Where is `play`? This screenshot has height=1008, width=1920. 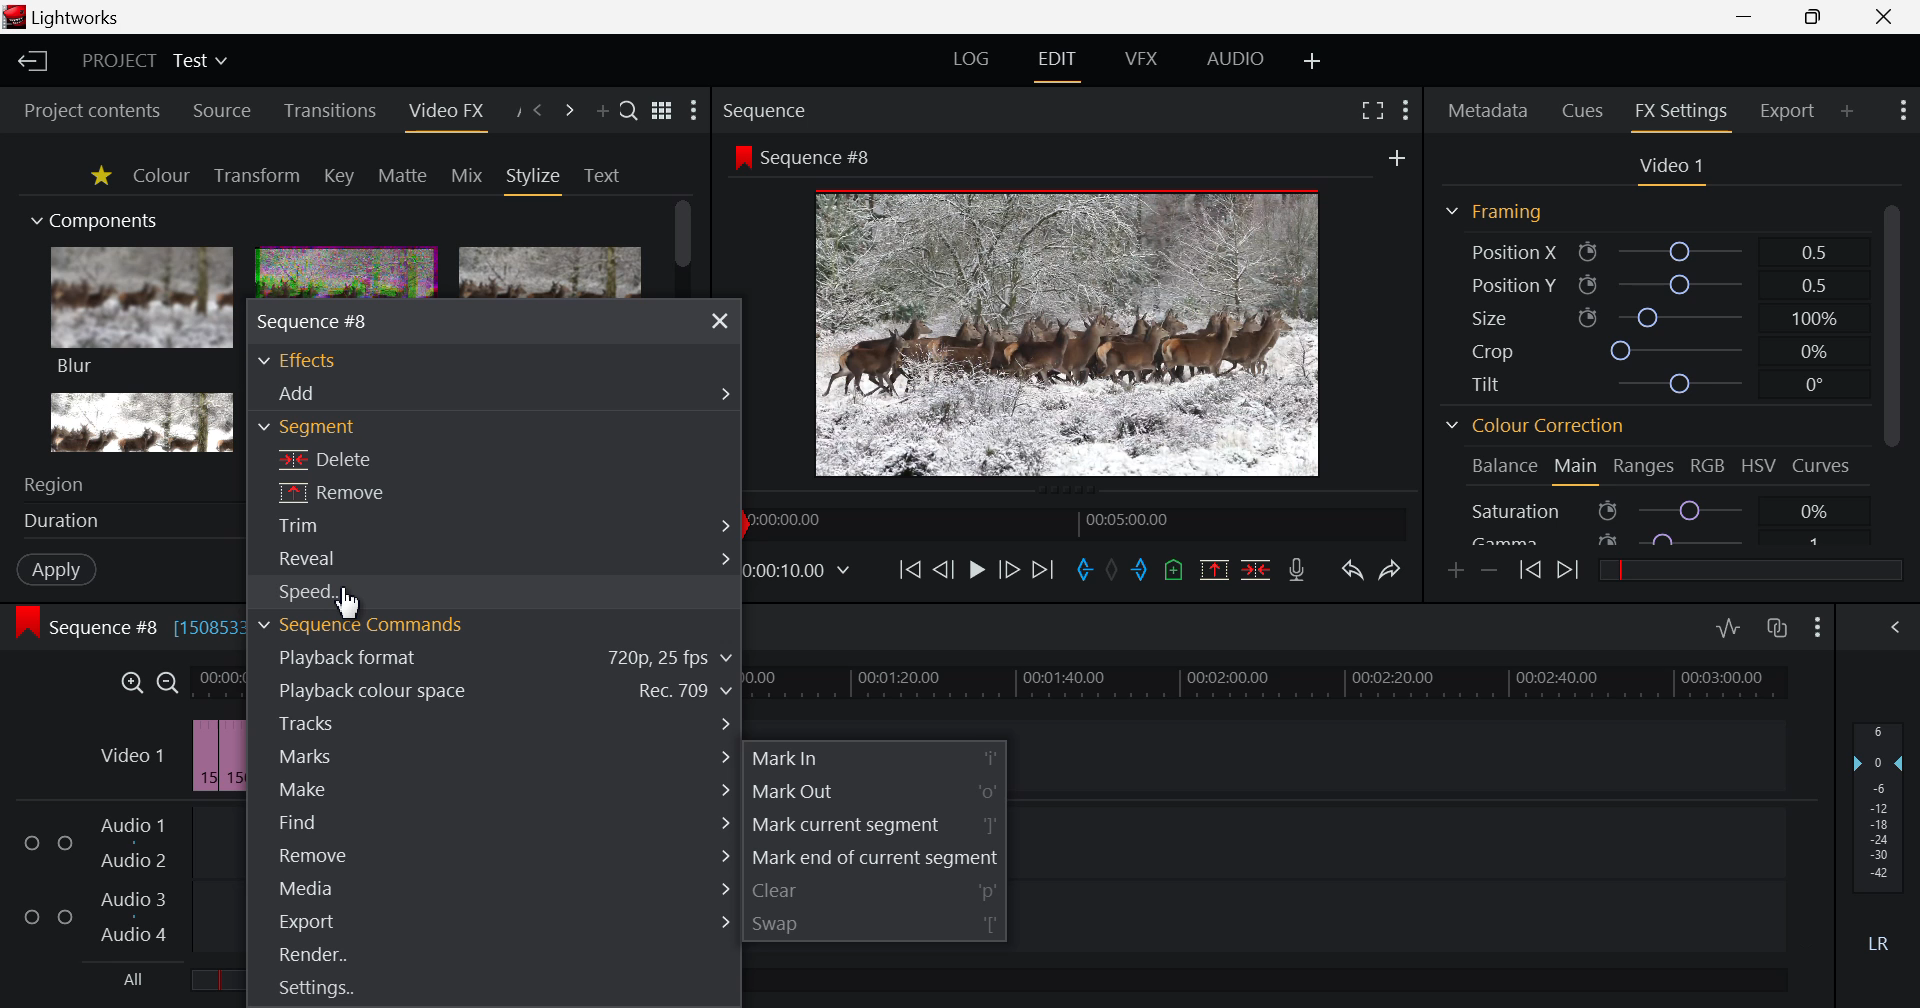 play is located at coordinates (976, 570).